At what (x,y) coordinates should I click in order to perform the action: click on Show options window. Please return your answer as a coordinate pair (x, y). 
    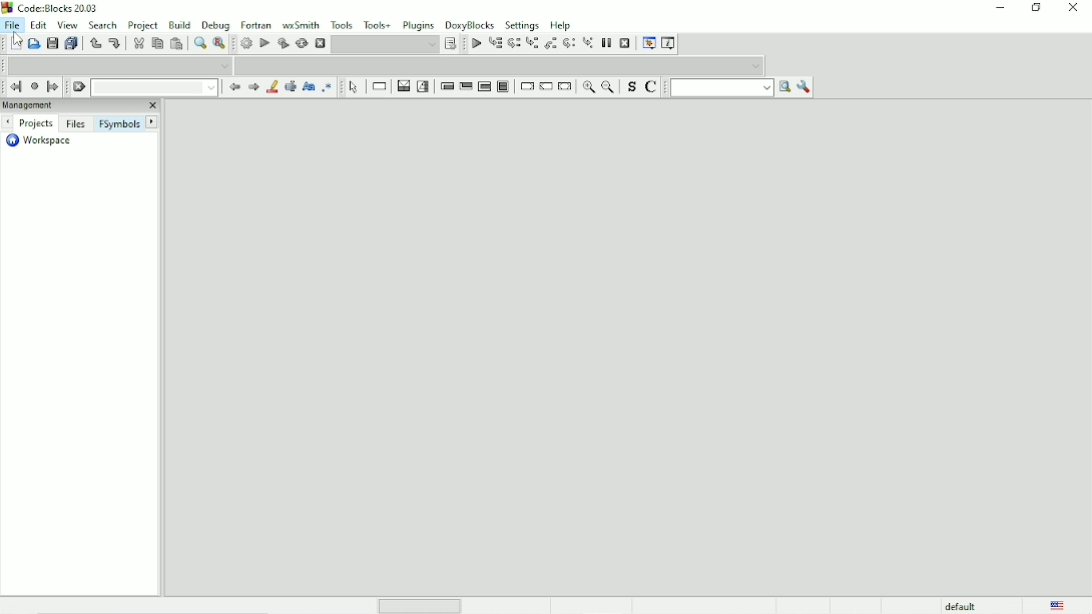
    Looking at the image, I should click on (806, 87).